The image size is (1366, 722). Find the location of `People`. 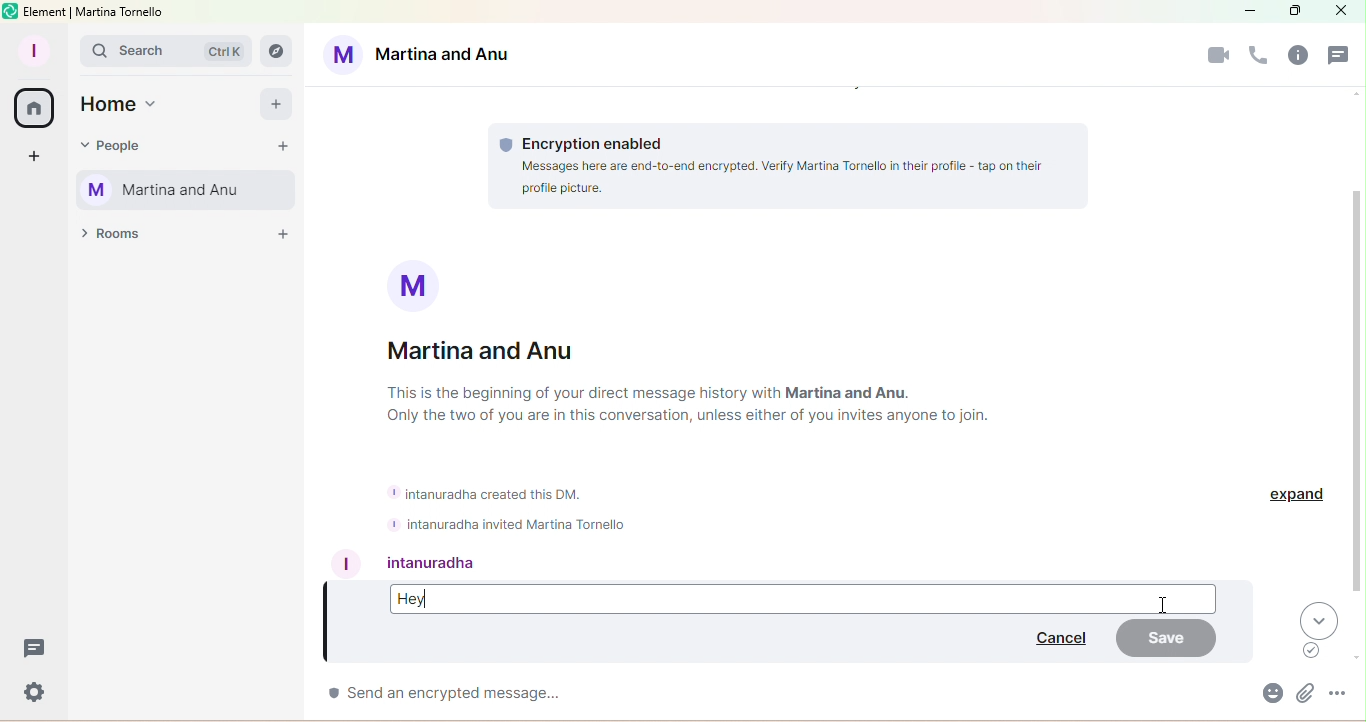

People is located at coordinates (119, 142).